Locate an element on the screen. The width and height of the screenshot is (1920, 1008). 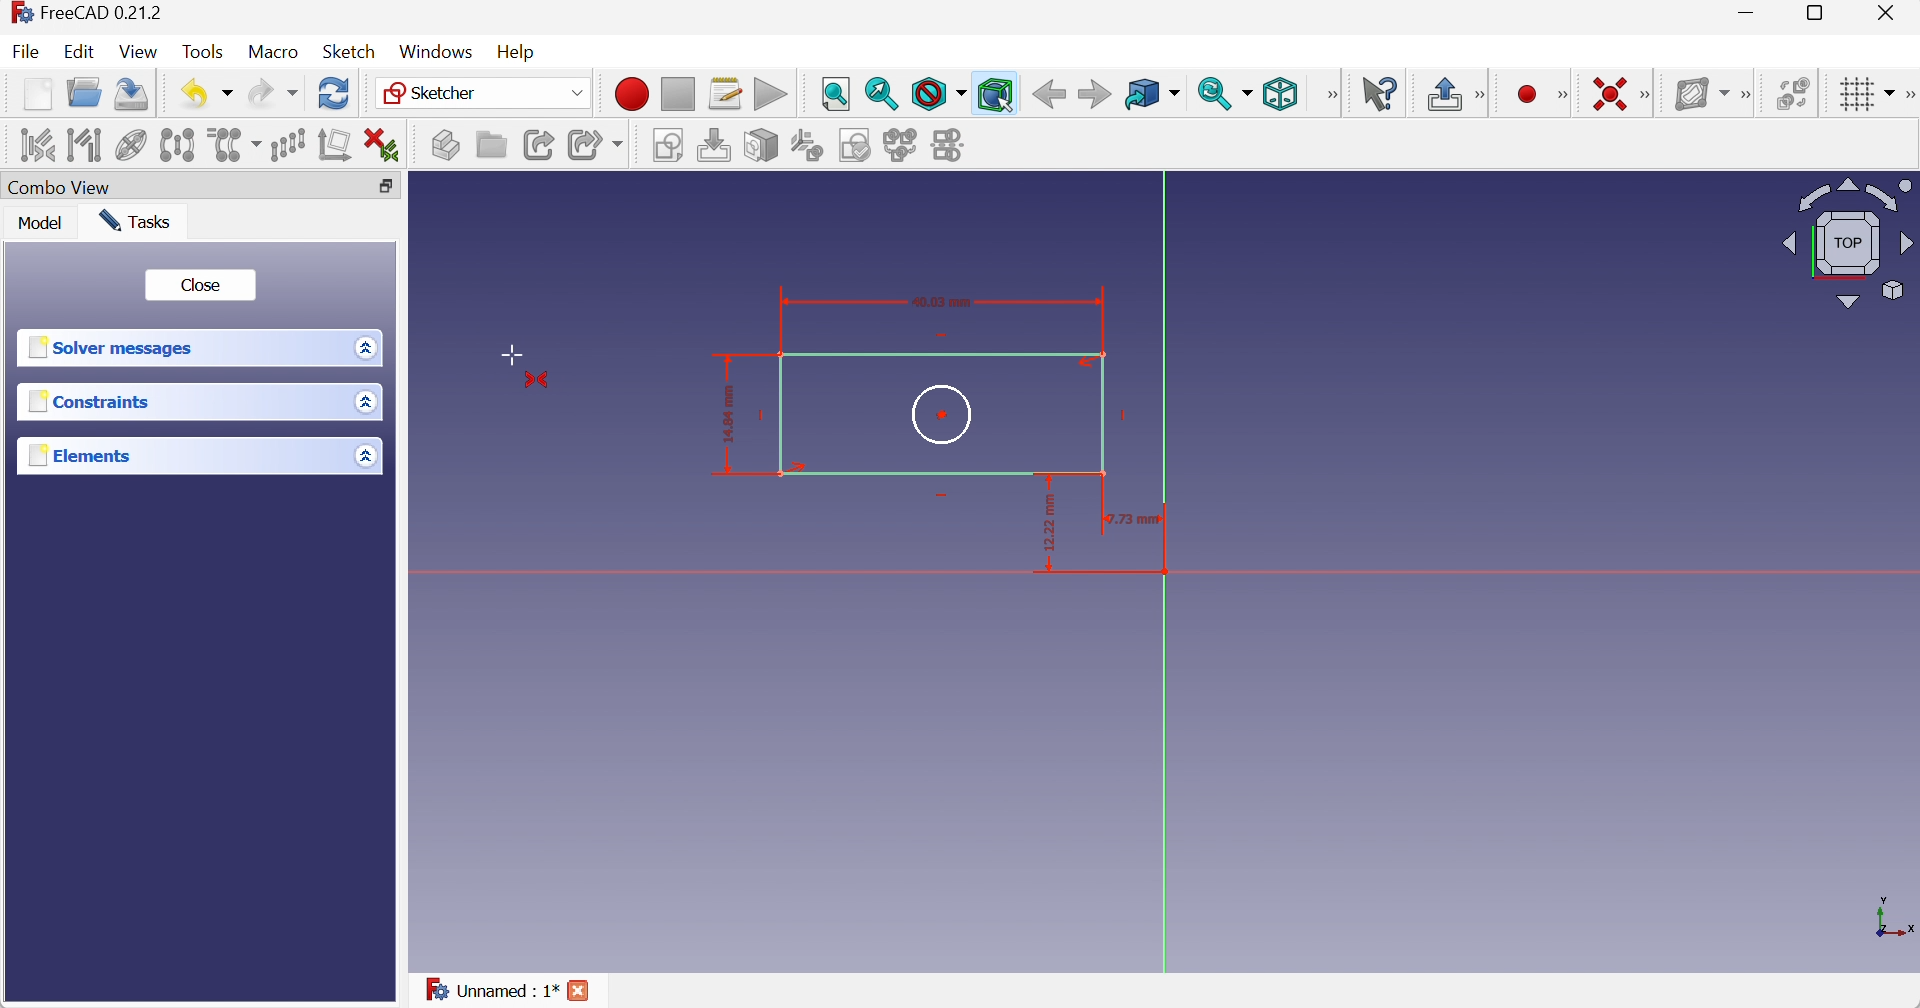
Draw style is located at coordinates (939, 94).